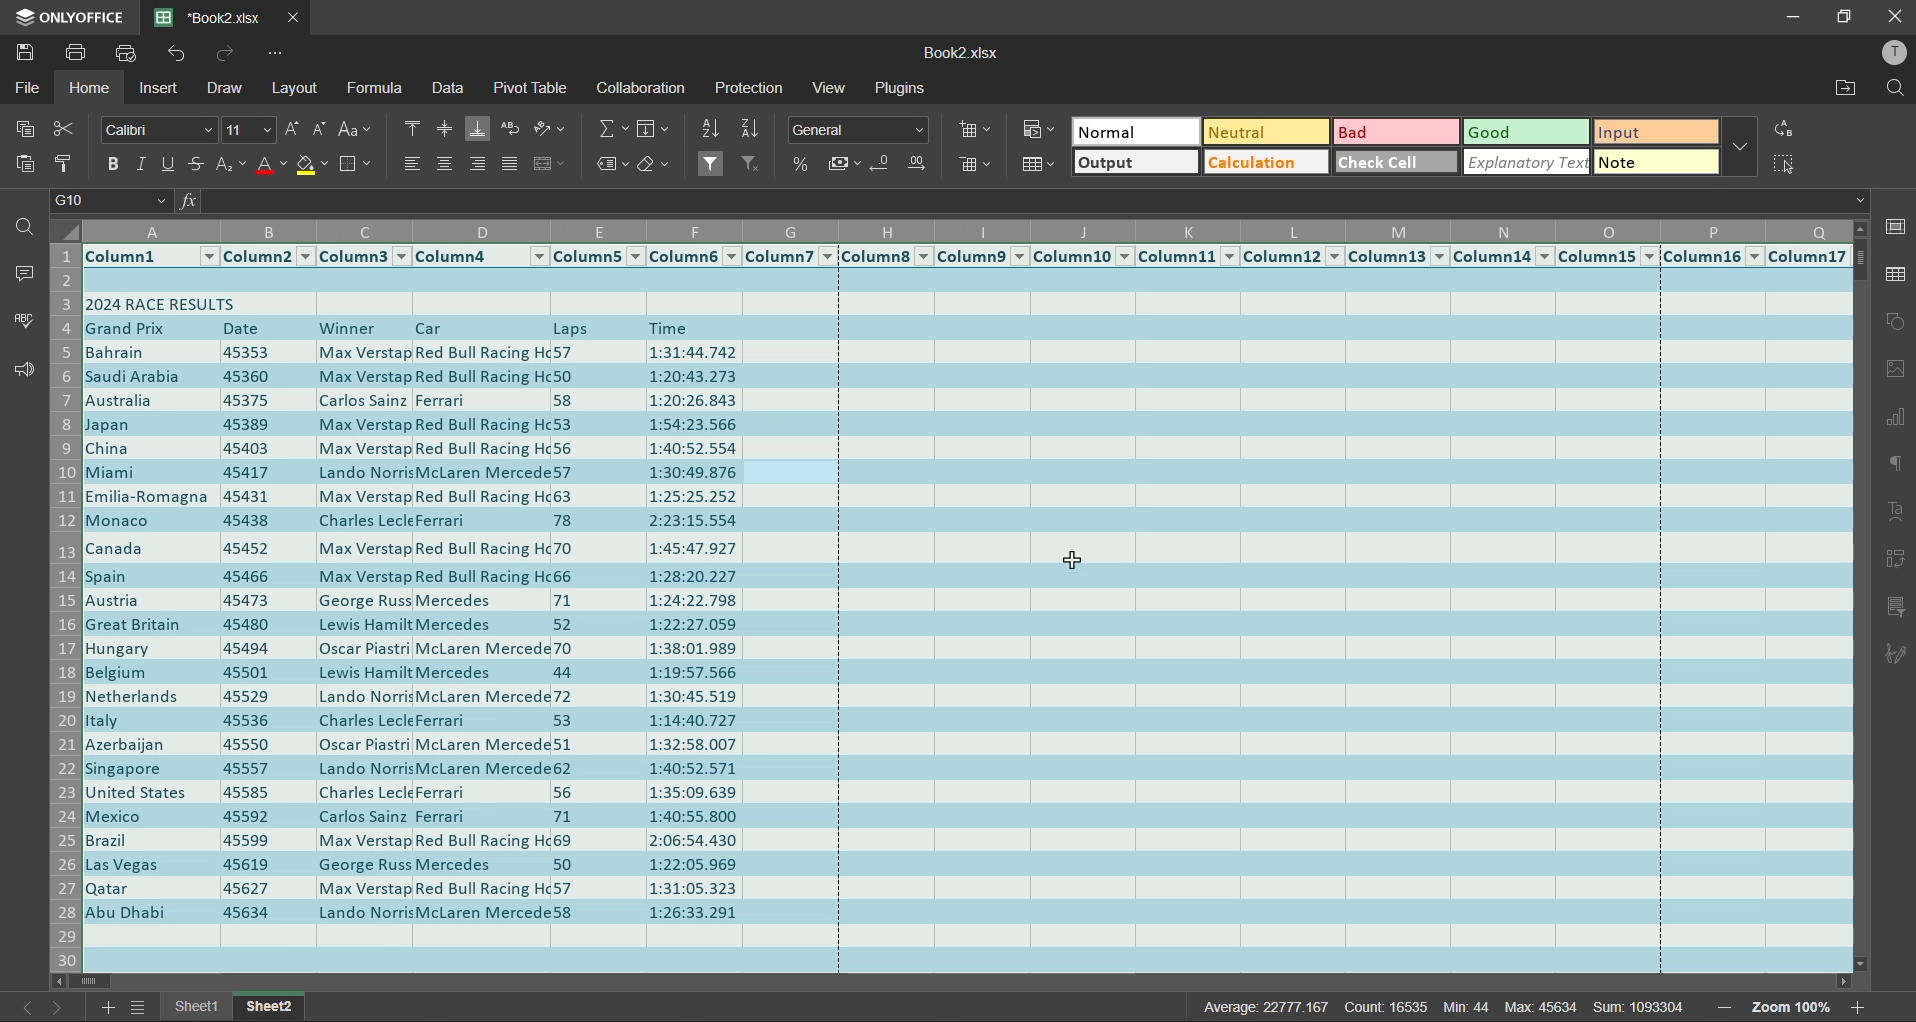 The image size is (1916, 1022). Describe the element at coordinates (29, 86) in the screenshot. I see `file` at that location.